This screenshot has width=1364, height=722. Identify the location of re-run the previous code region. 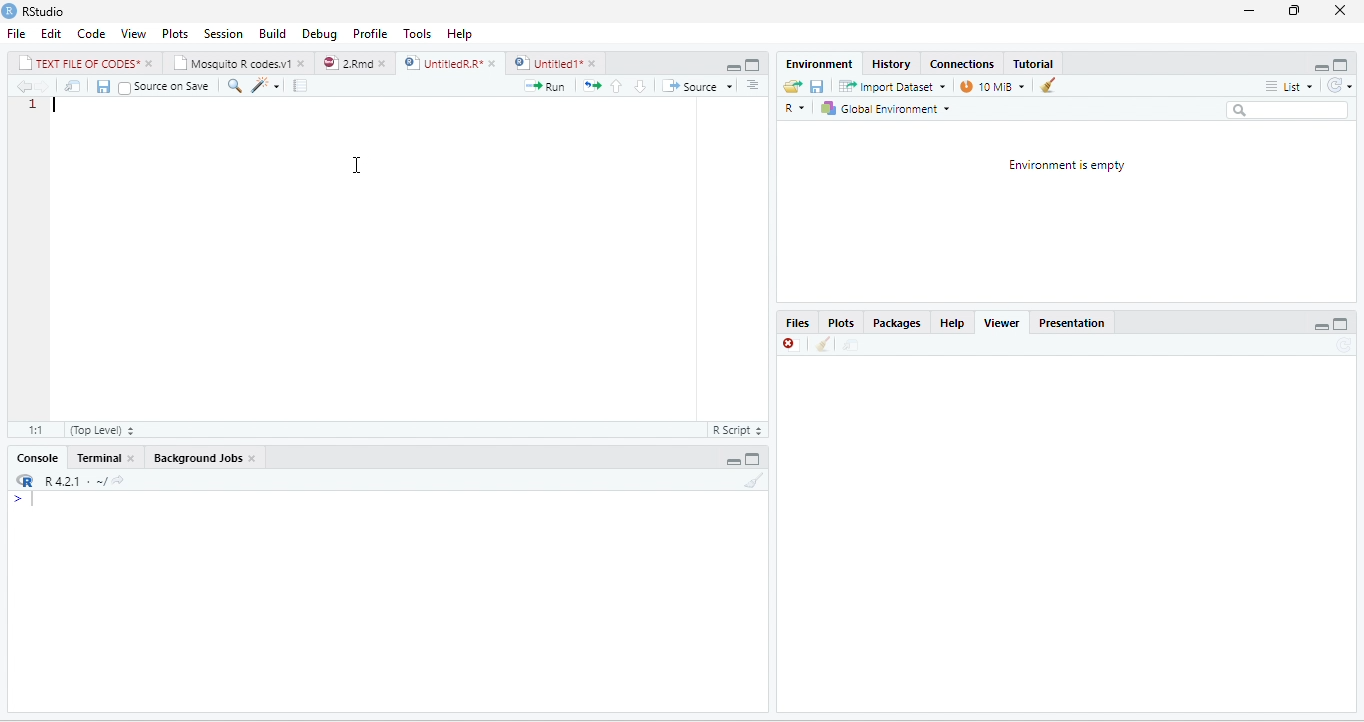
(590, 86).